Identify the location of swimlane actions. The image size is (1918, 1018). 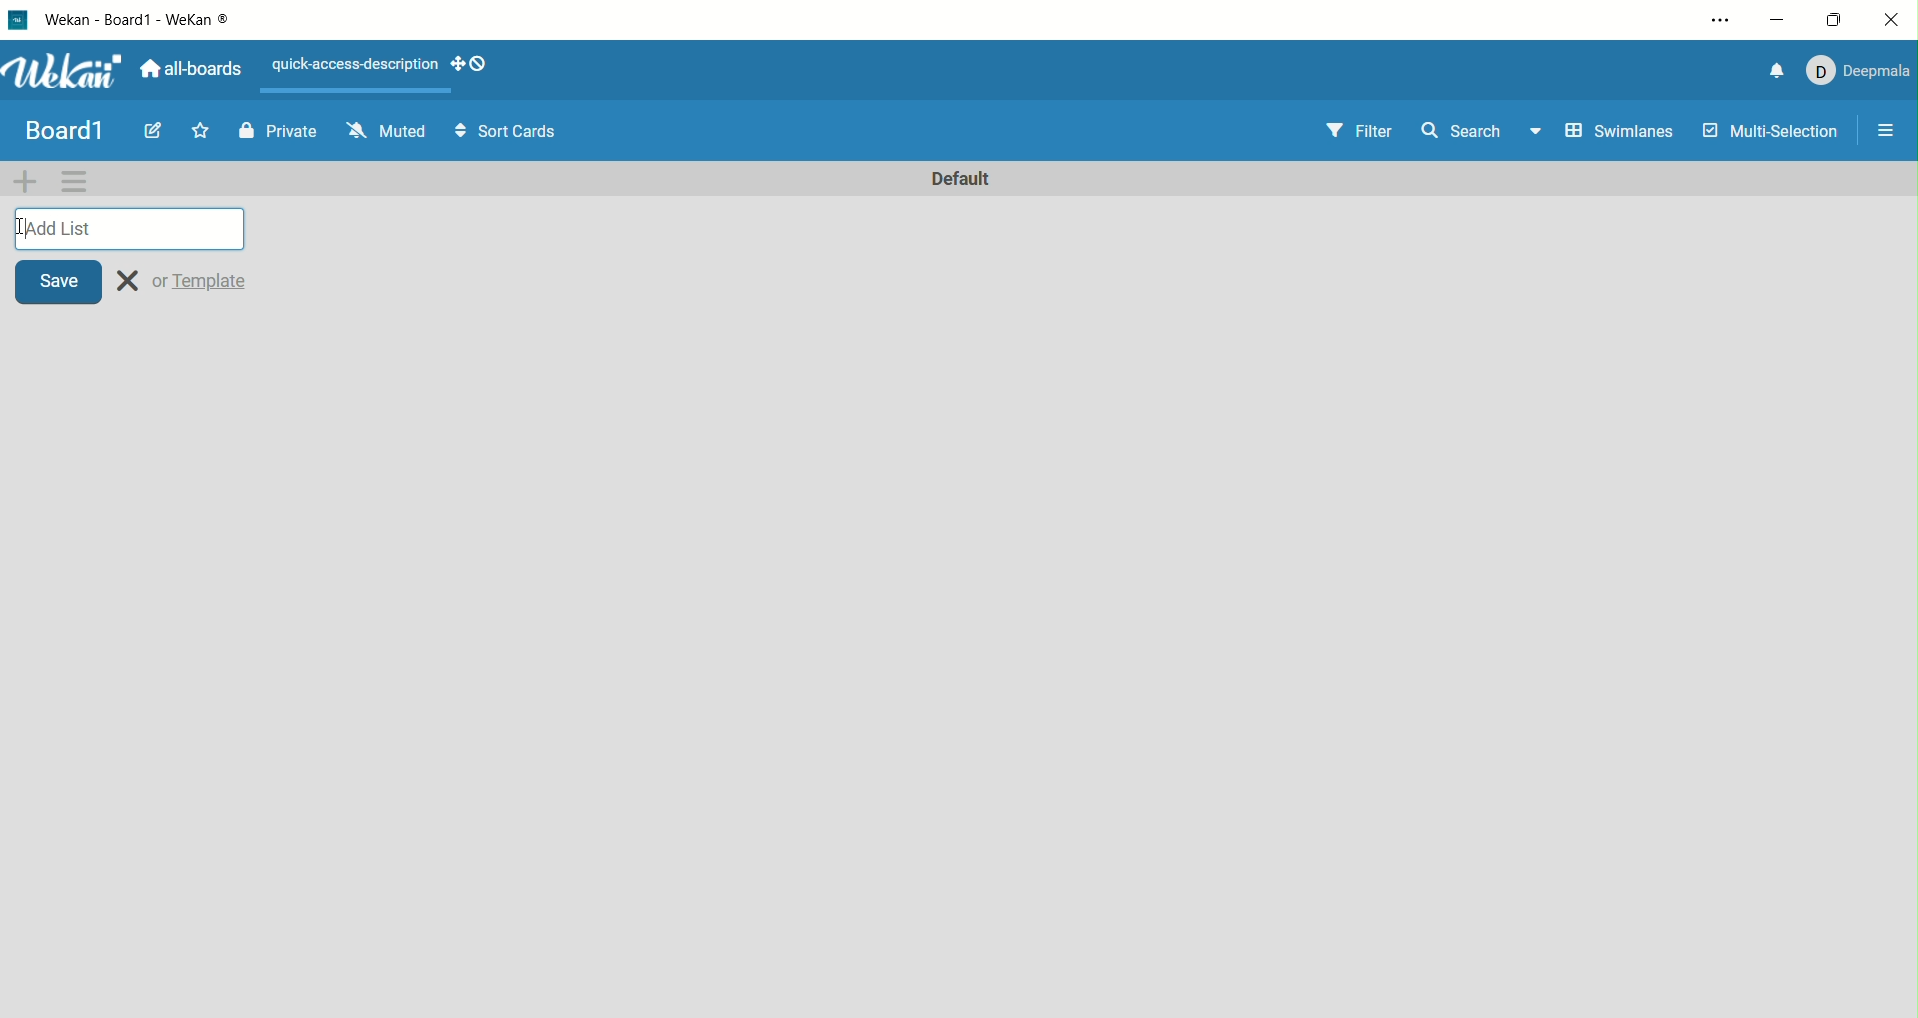
(75, 182).